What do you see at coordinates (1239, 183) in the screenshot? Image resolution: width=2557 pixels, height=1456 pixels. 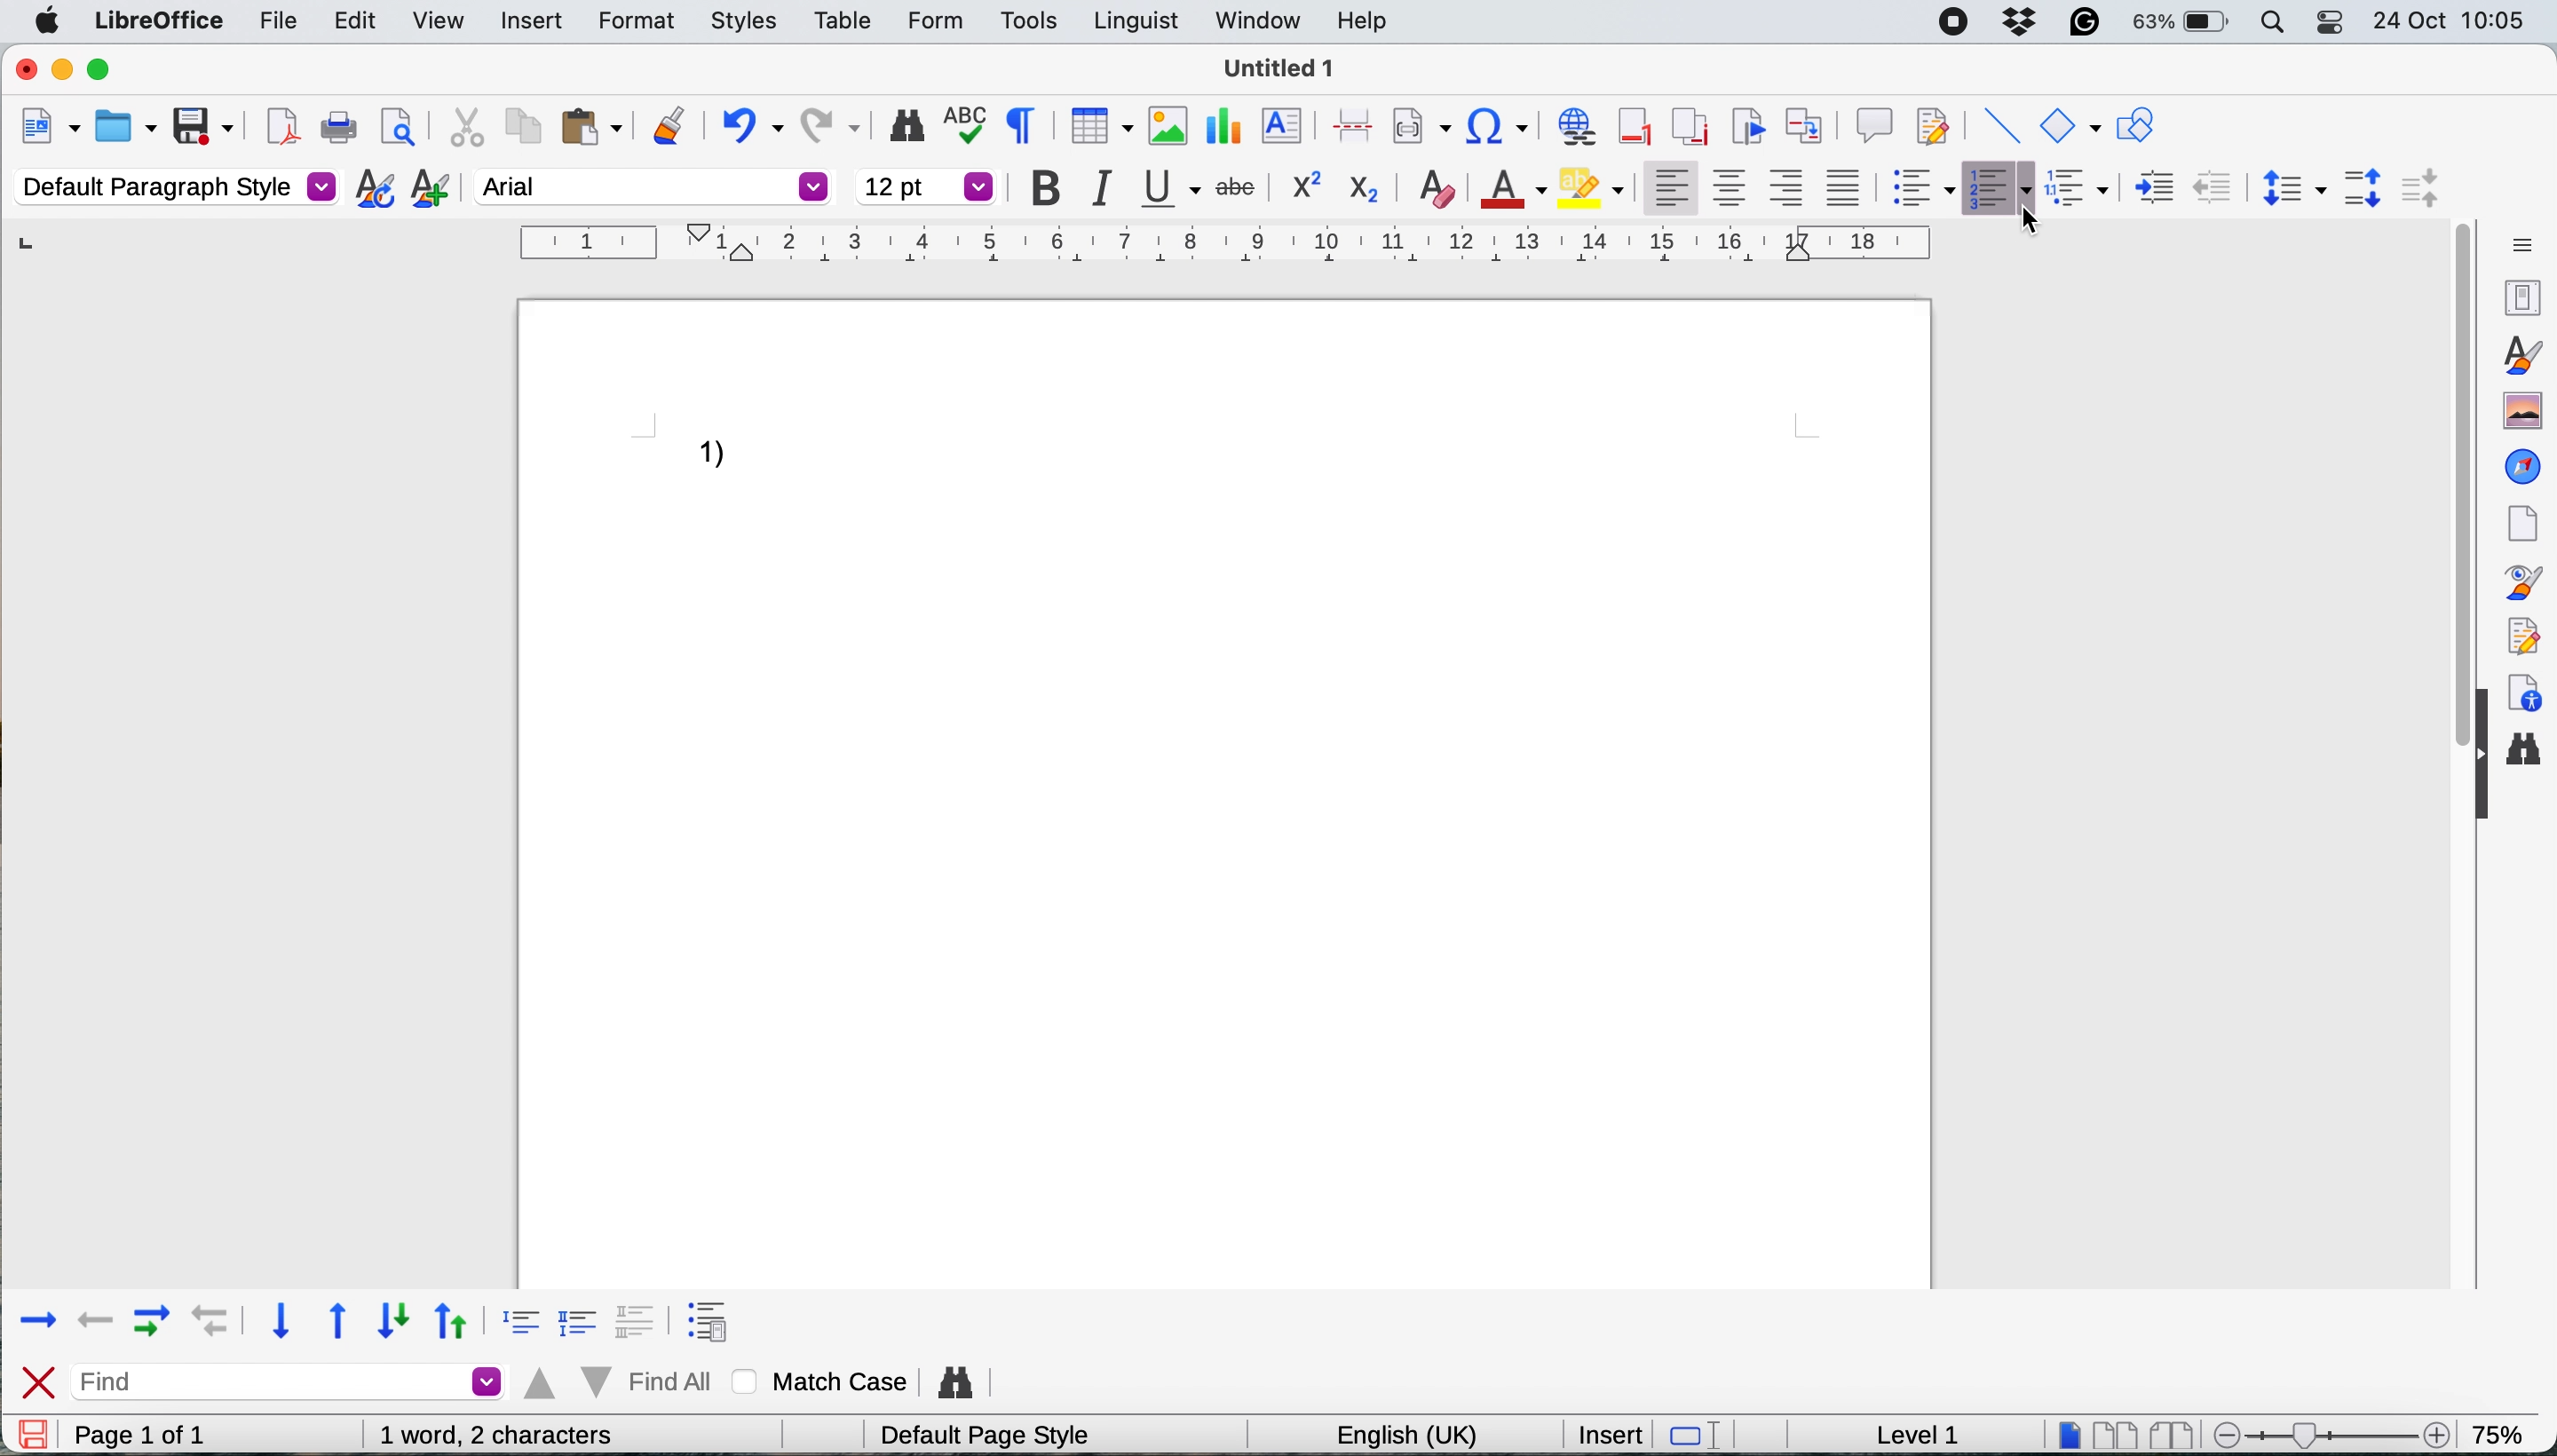 I see `strike through` at bounding box center [1239, 183].